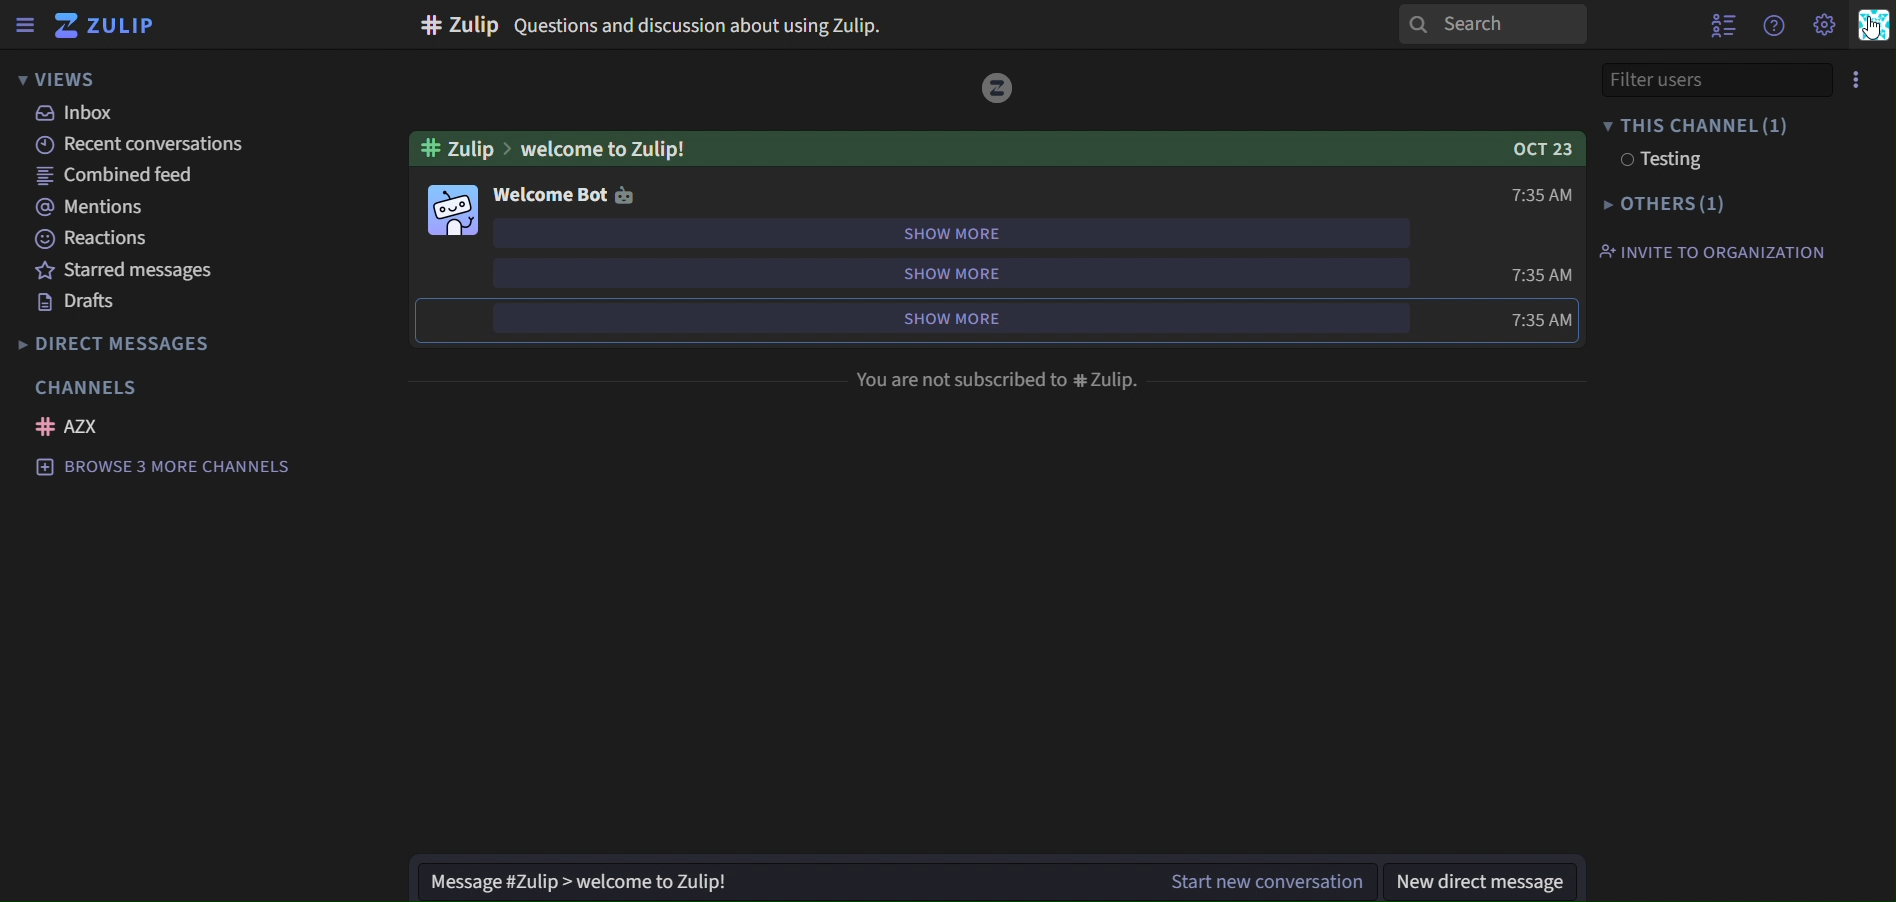  Describe the element at coordinates (591, 880) in the screenshot. I see `Message#Zulip> welcome to Zulip` at that location.